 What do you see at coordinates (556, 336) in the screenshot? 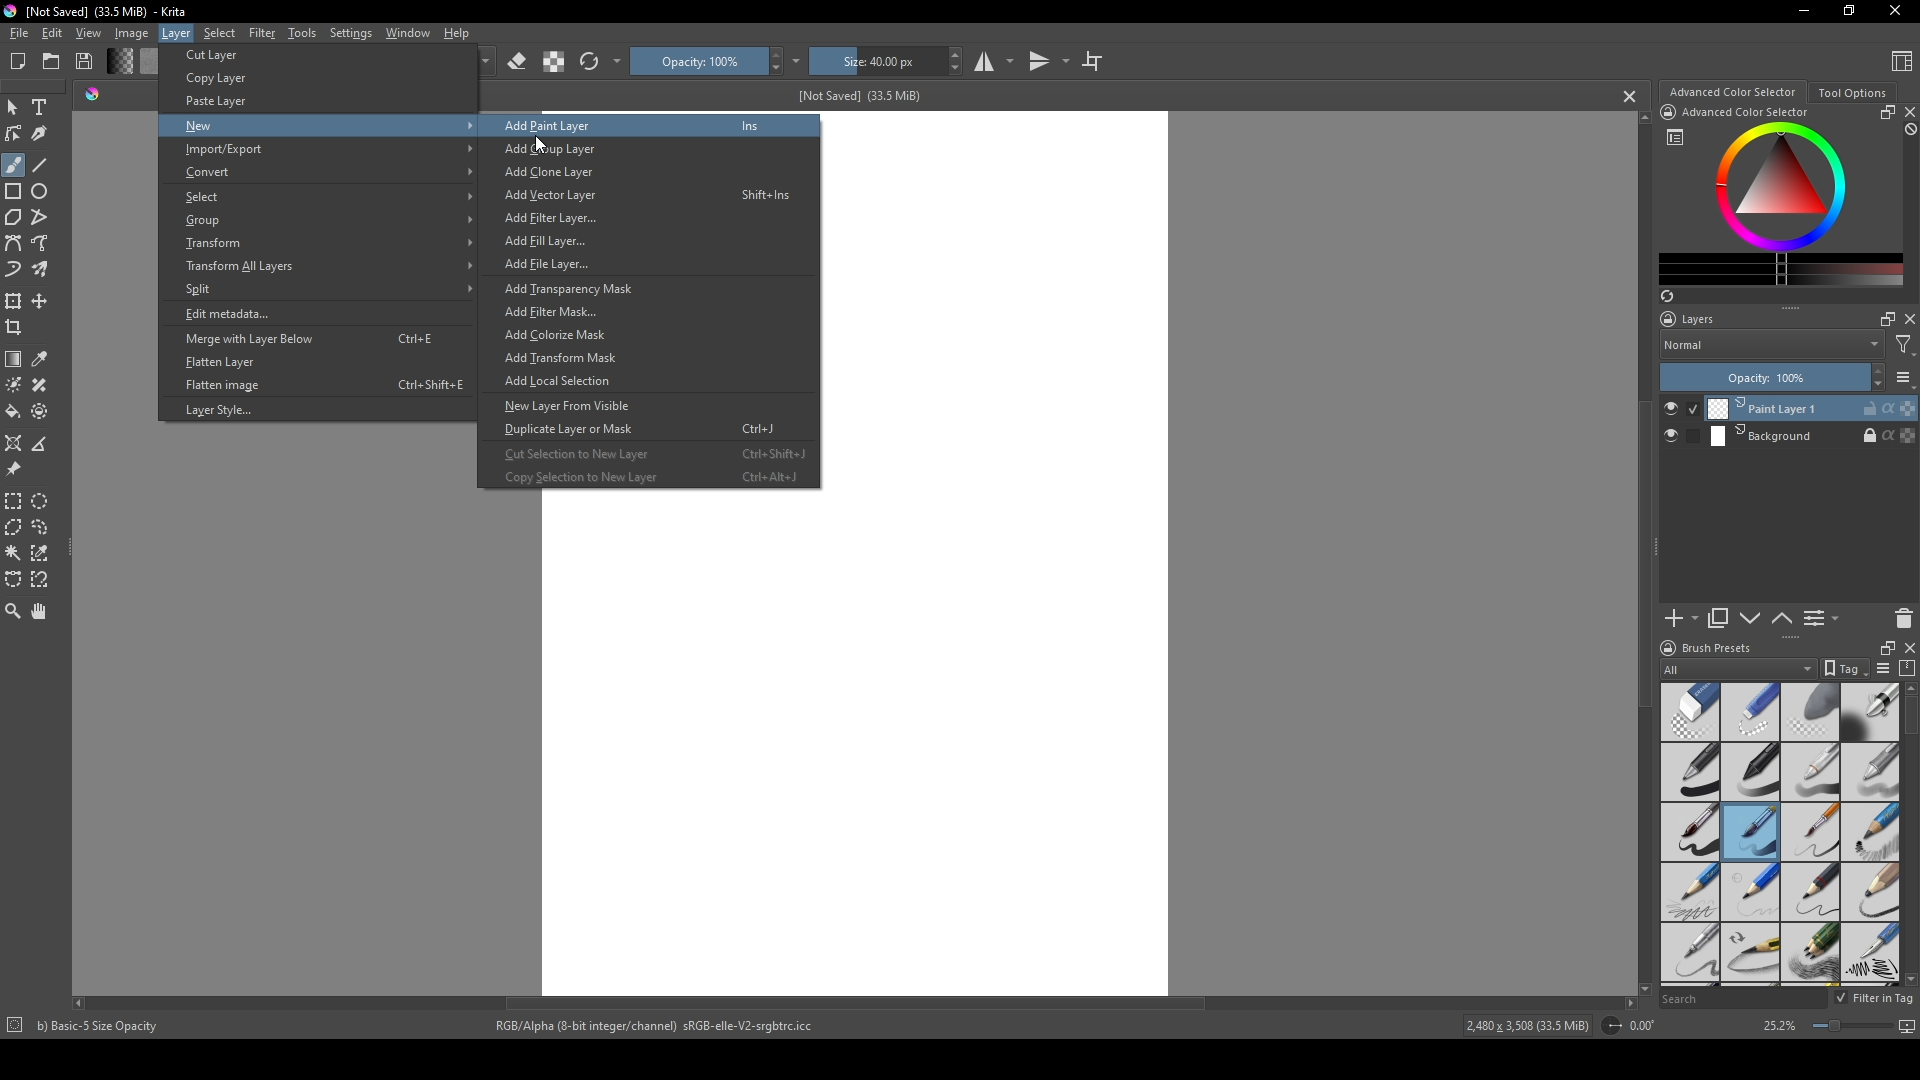
I see `Add Colorize Mask` at bounding box center [556, 336].